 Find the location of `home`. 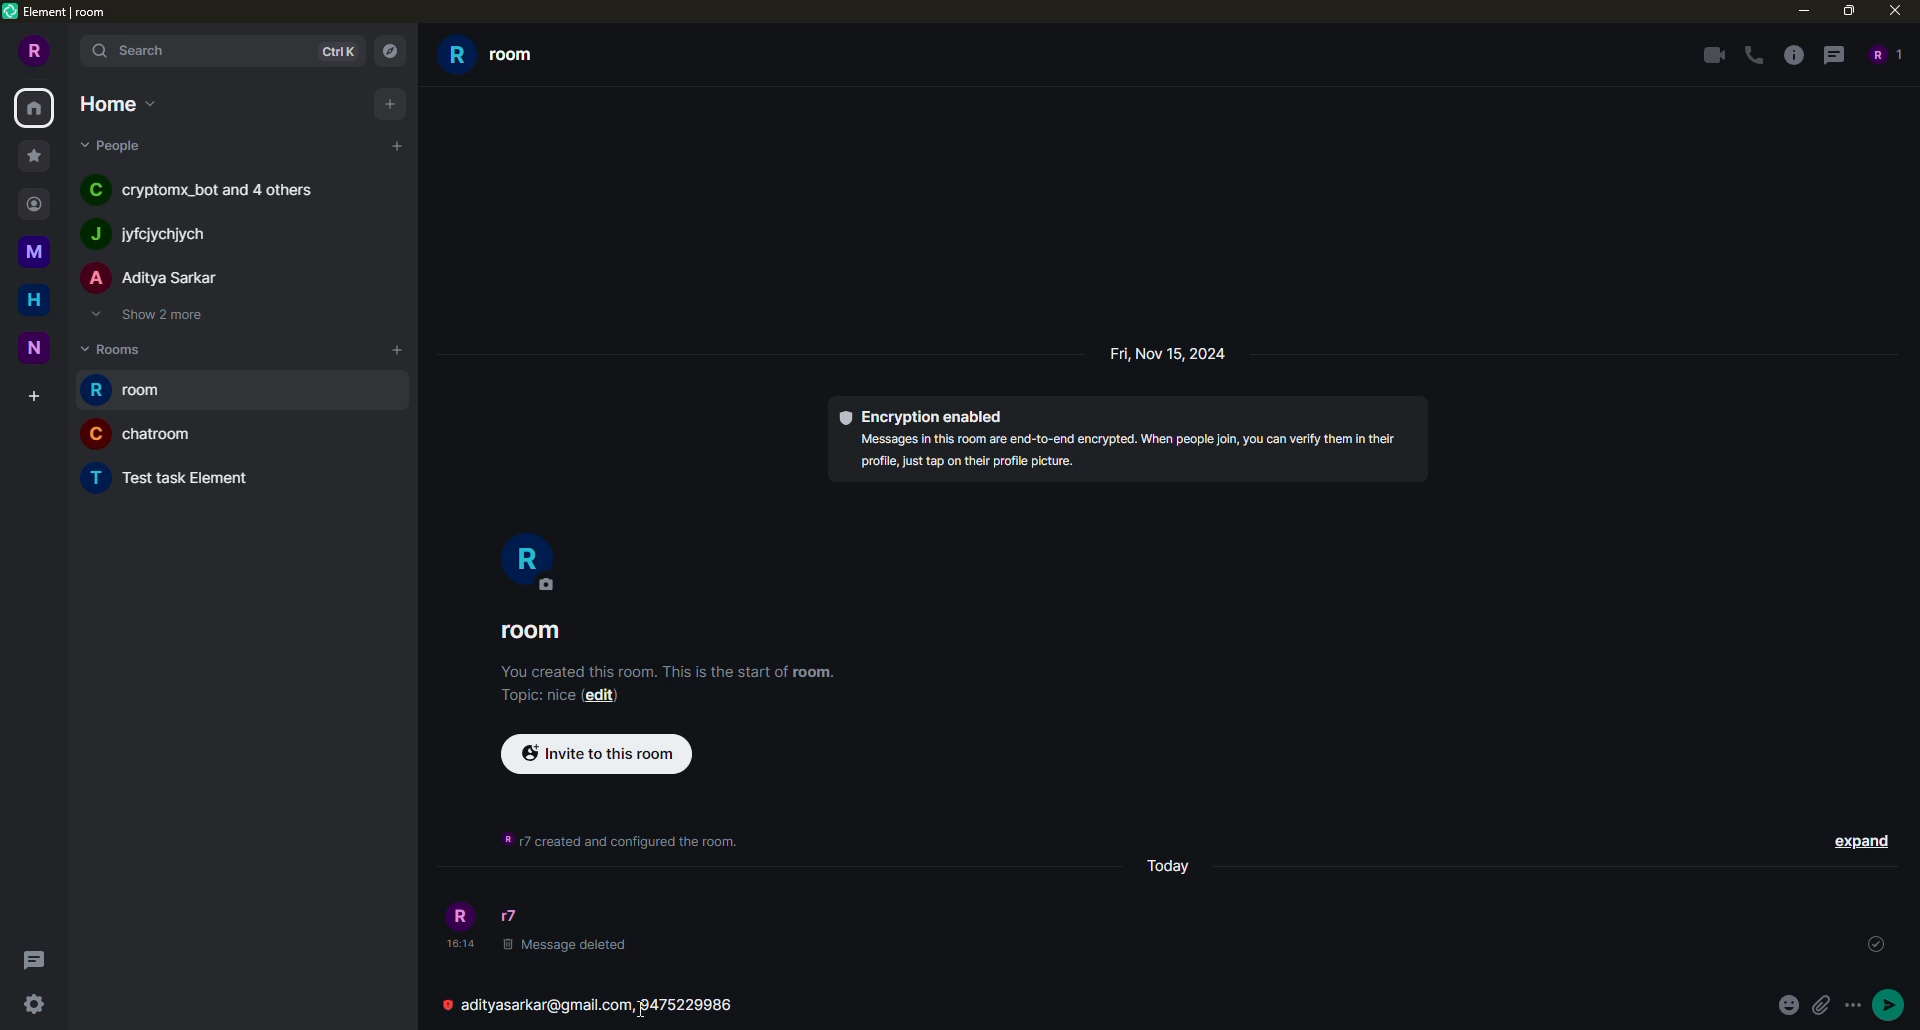

home is located at coordinates (37, 107).